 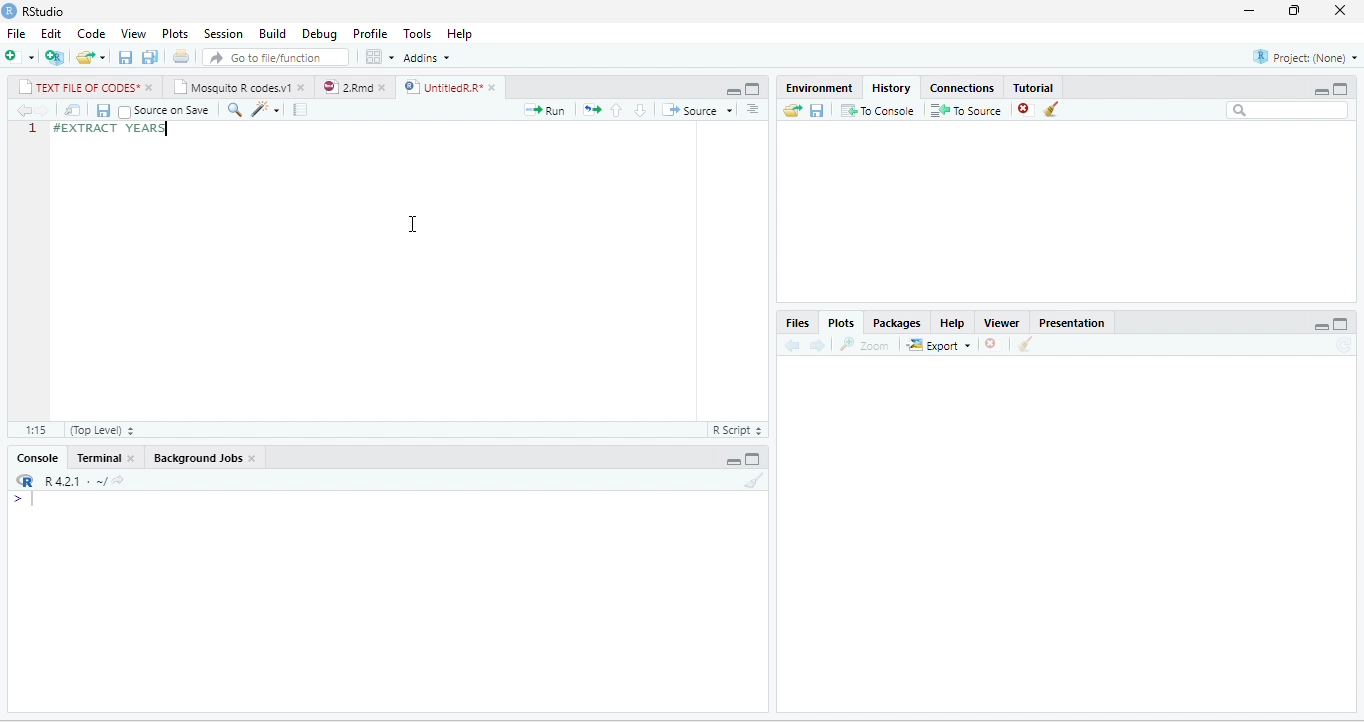 I want to click on Addins, so click(x=428, y=57).